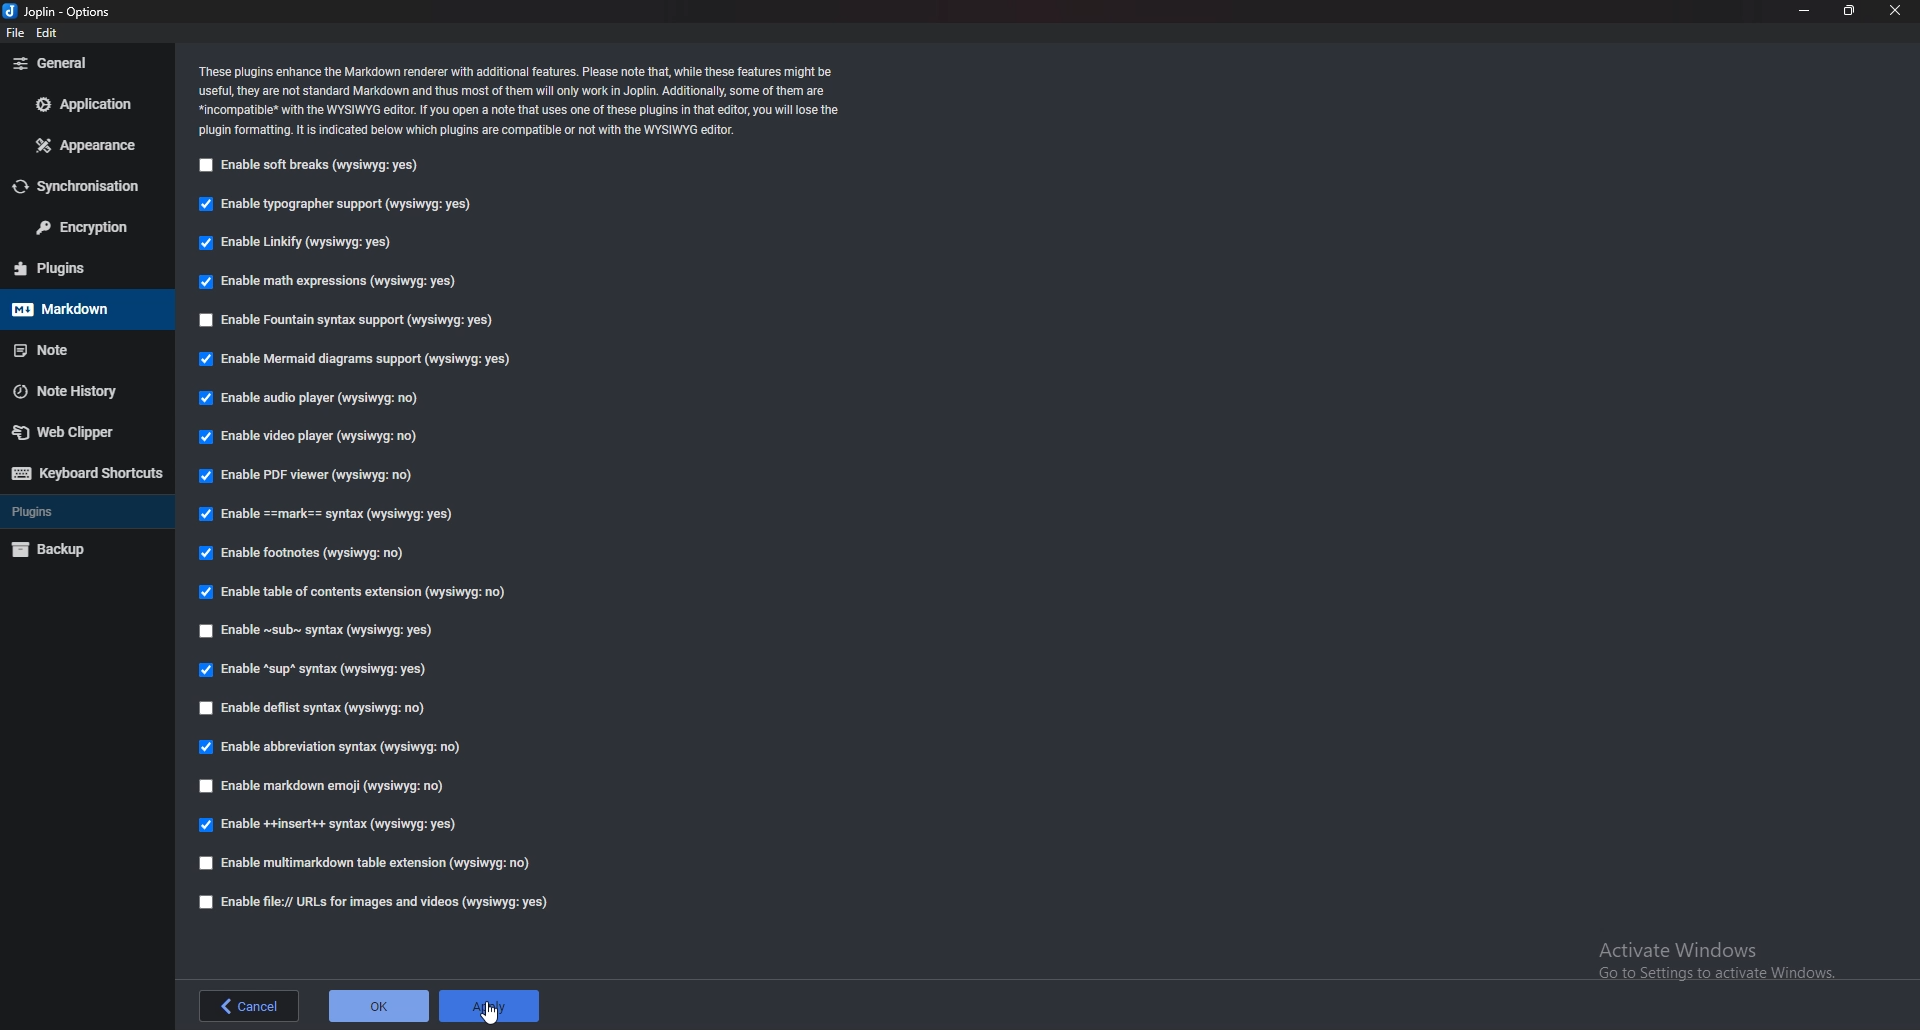  I want to click on ok, so click(380, 1004).